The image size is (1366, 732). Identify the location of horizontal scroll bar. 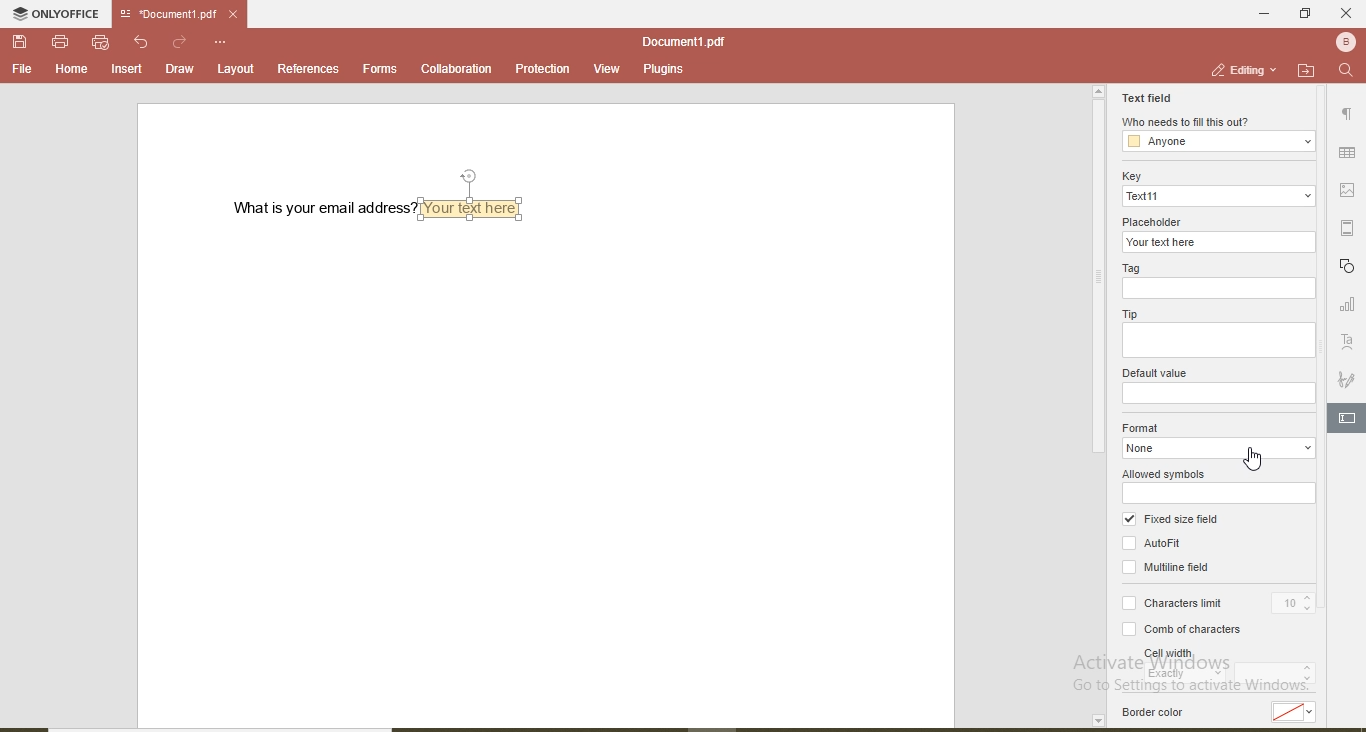
(235, 726).